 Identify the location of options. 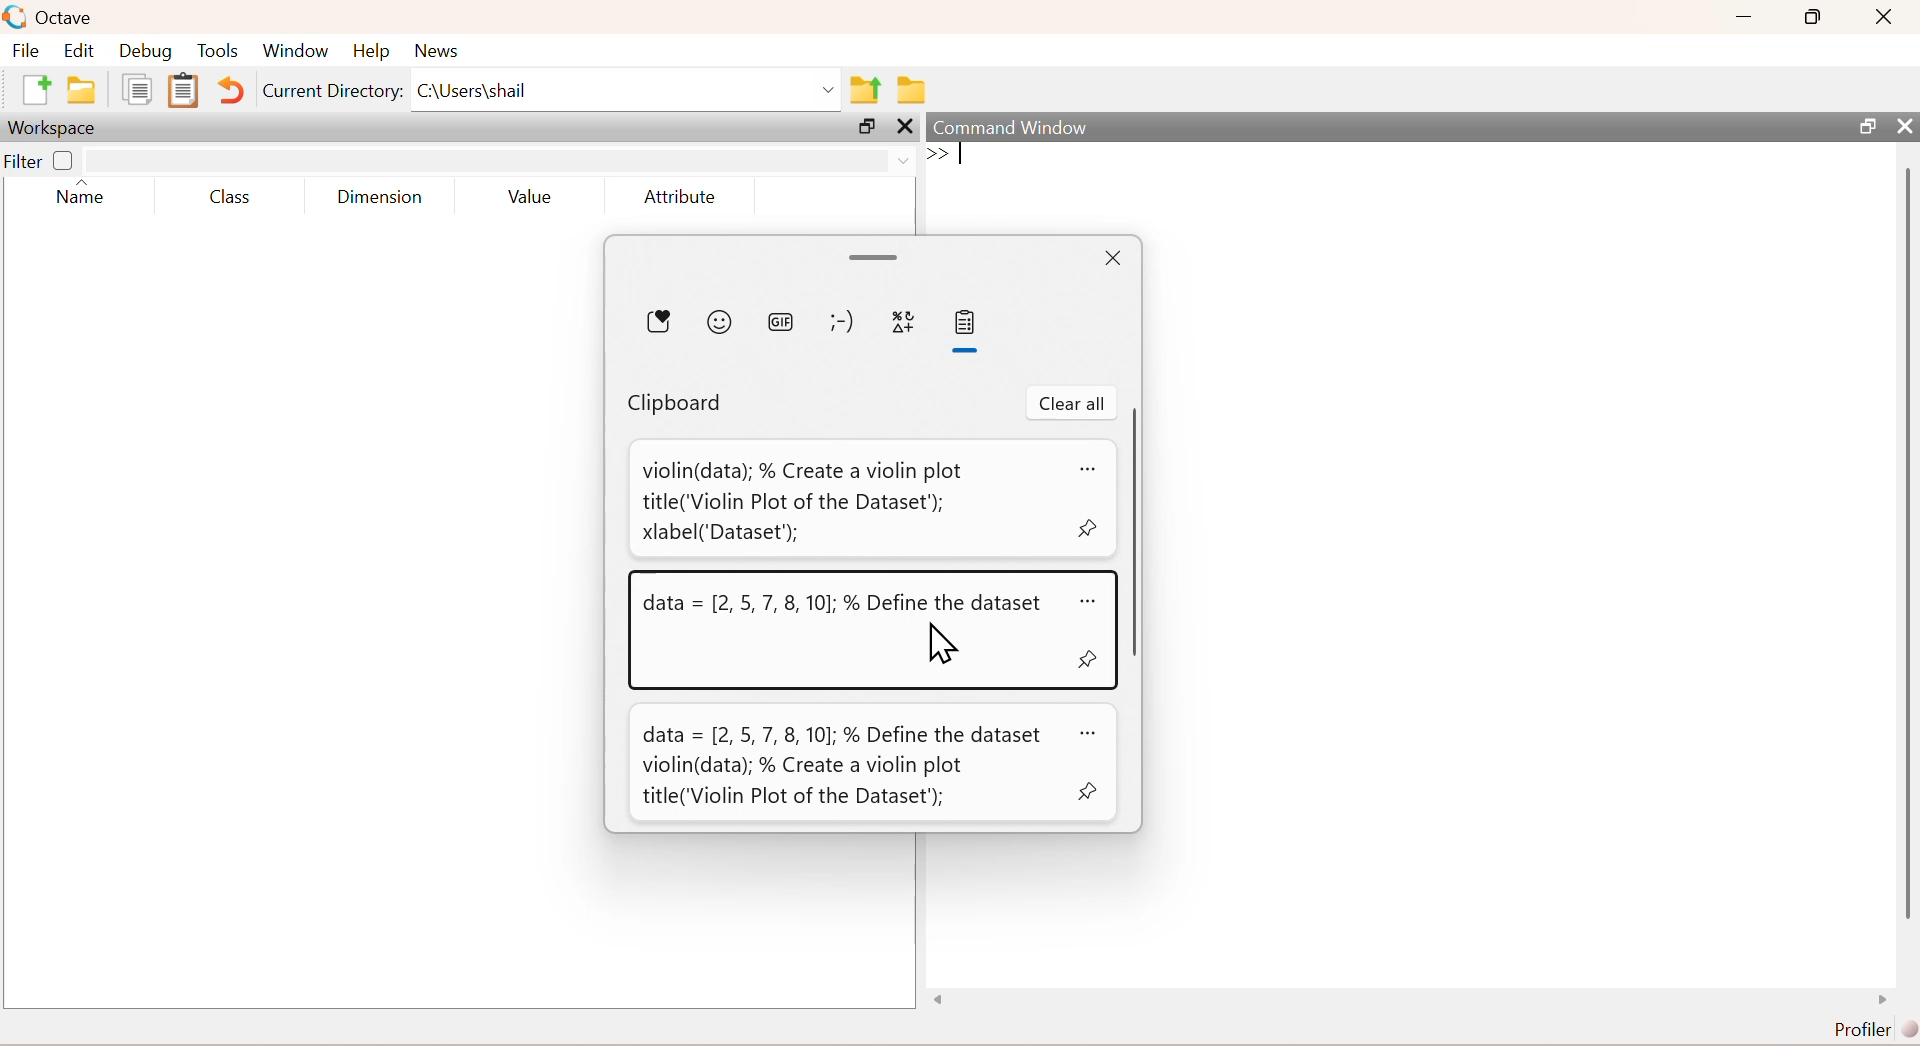
(1091, 603).